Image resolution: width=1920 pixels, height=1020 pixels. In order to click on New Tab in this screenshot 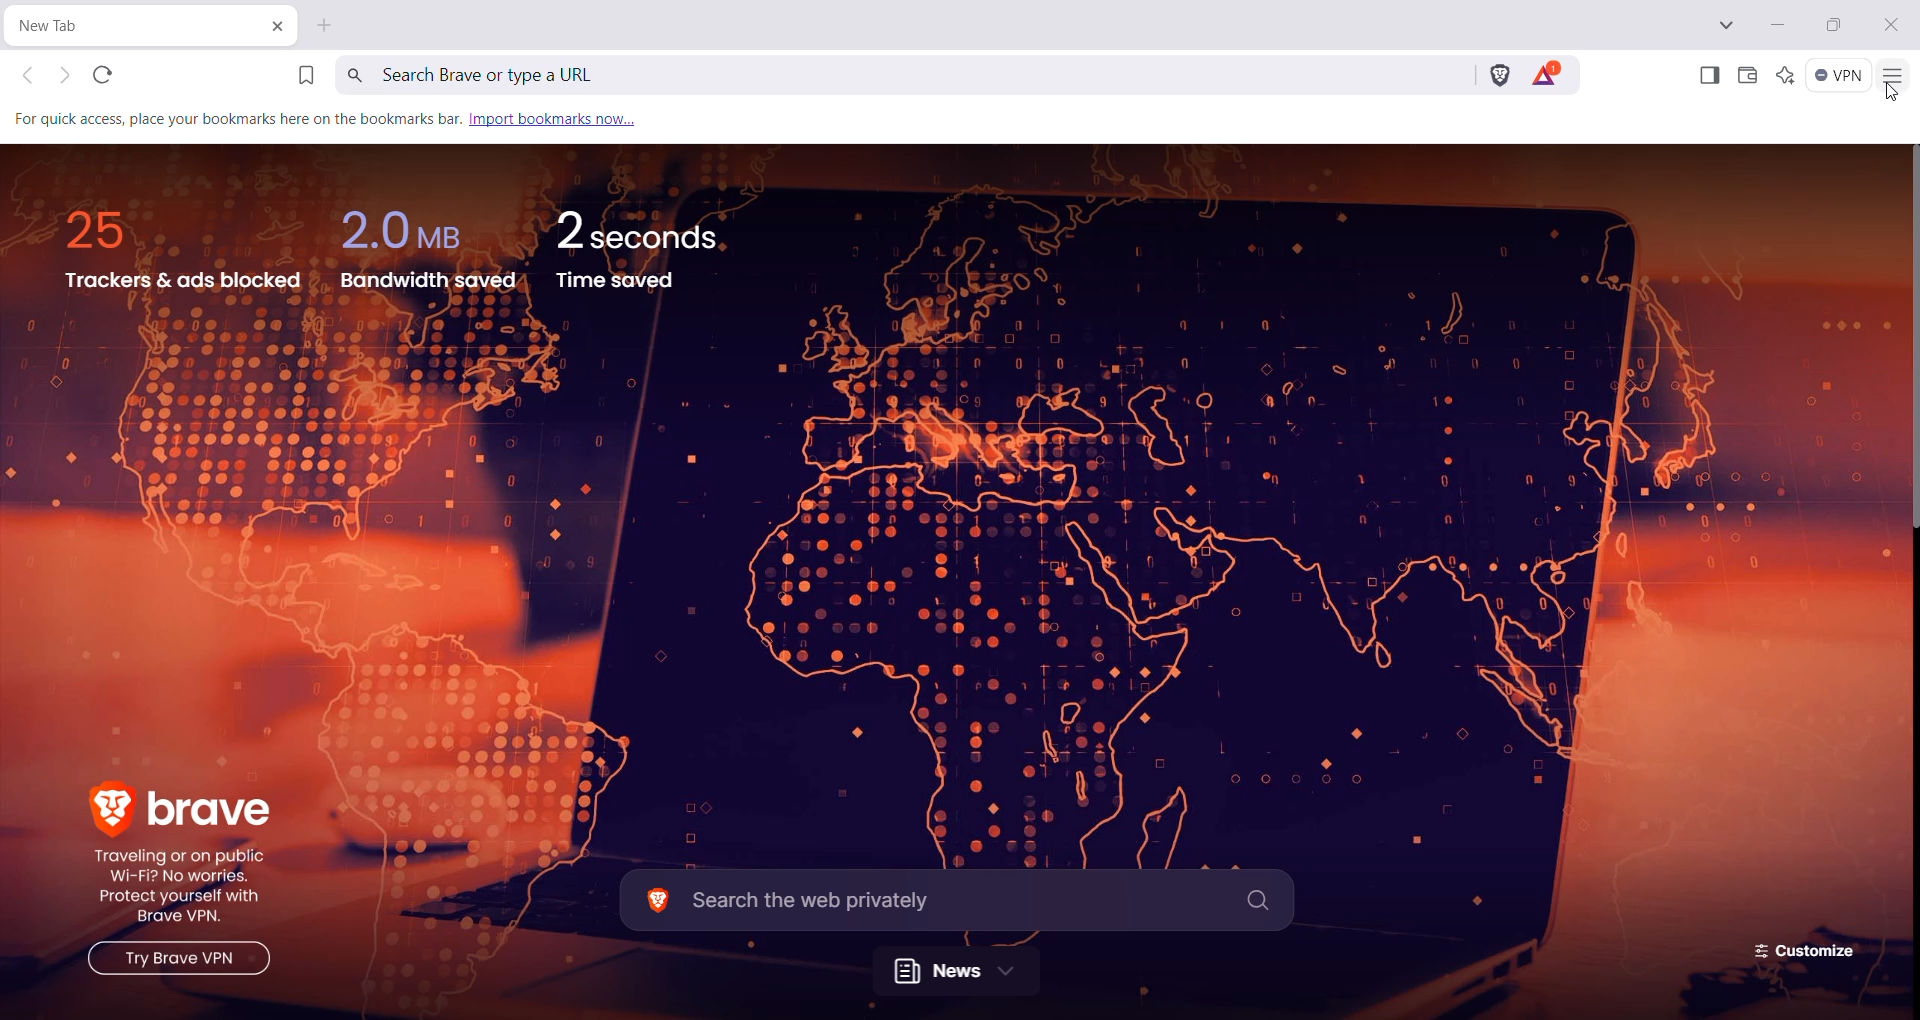, I will do `click(115, 28)`.